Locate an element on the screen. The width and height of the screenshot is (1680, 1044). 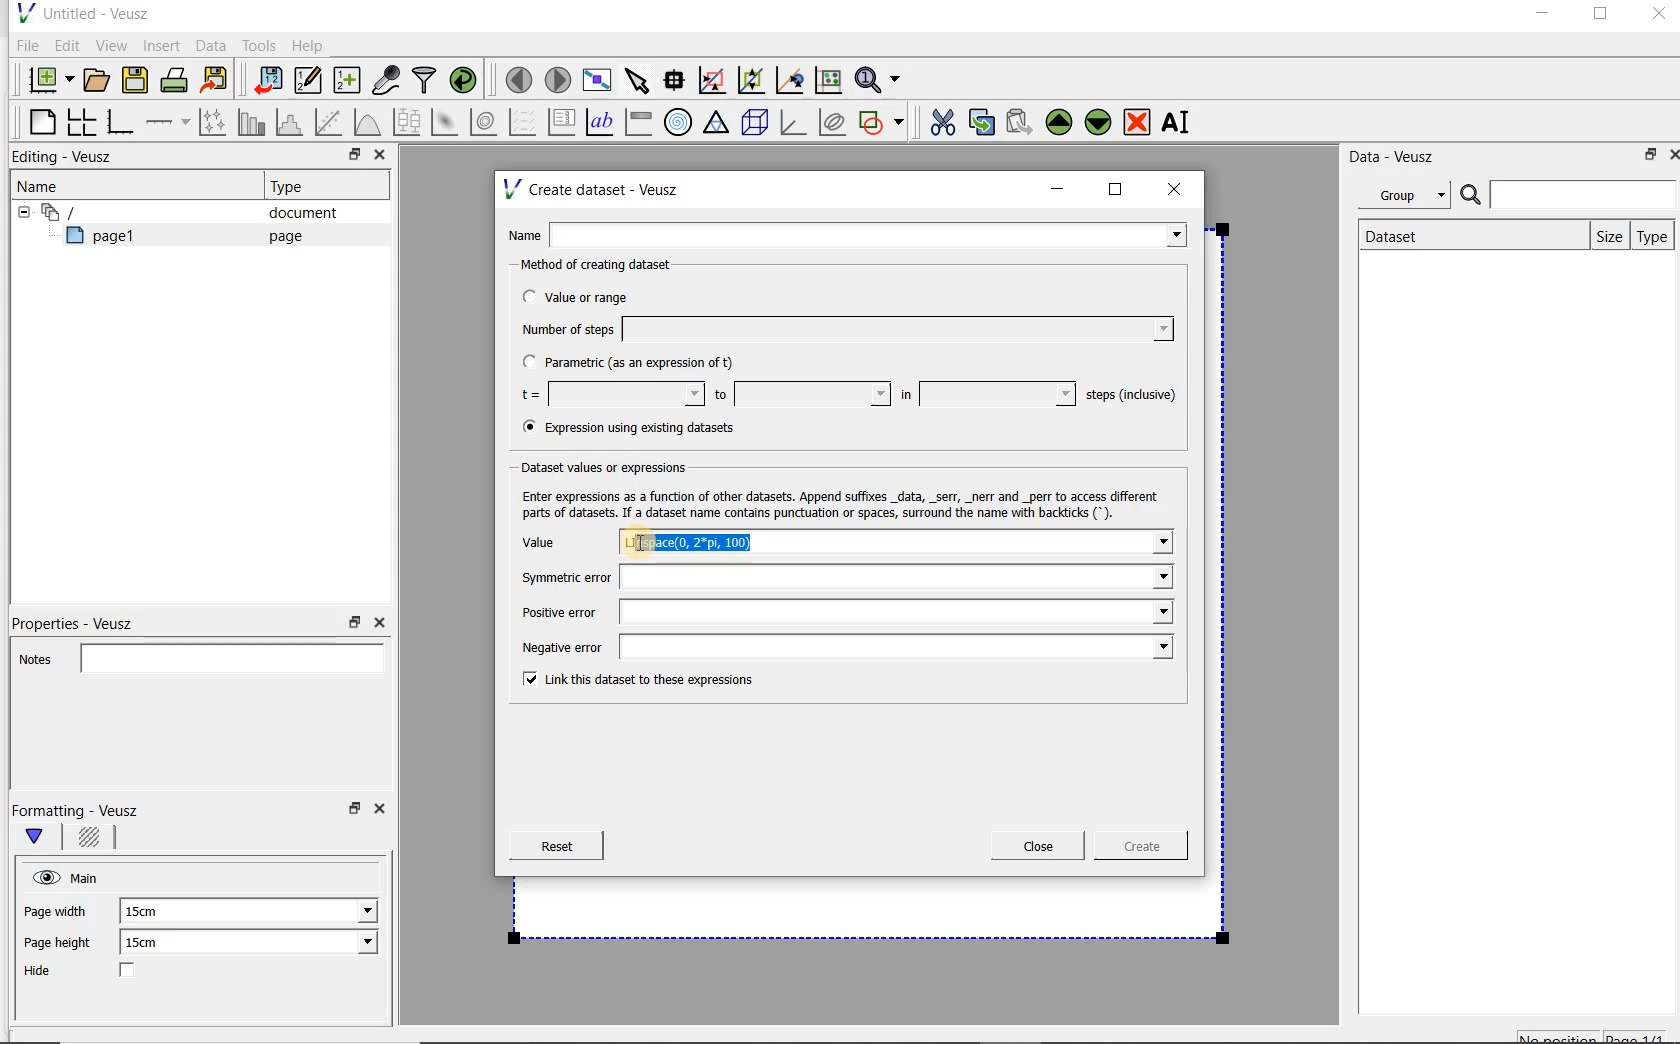
Group is located at coordinates (1410, 198).